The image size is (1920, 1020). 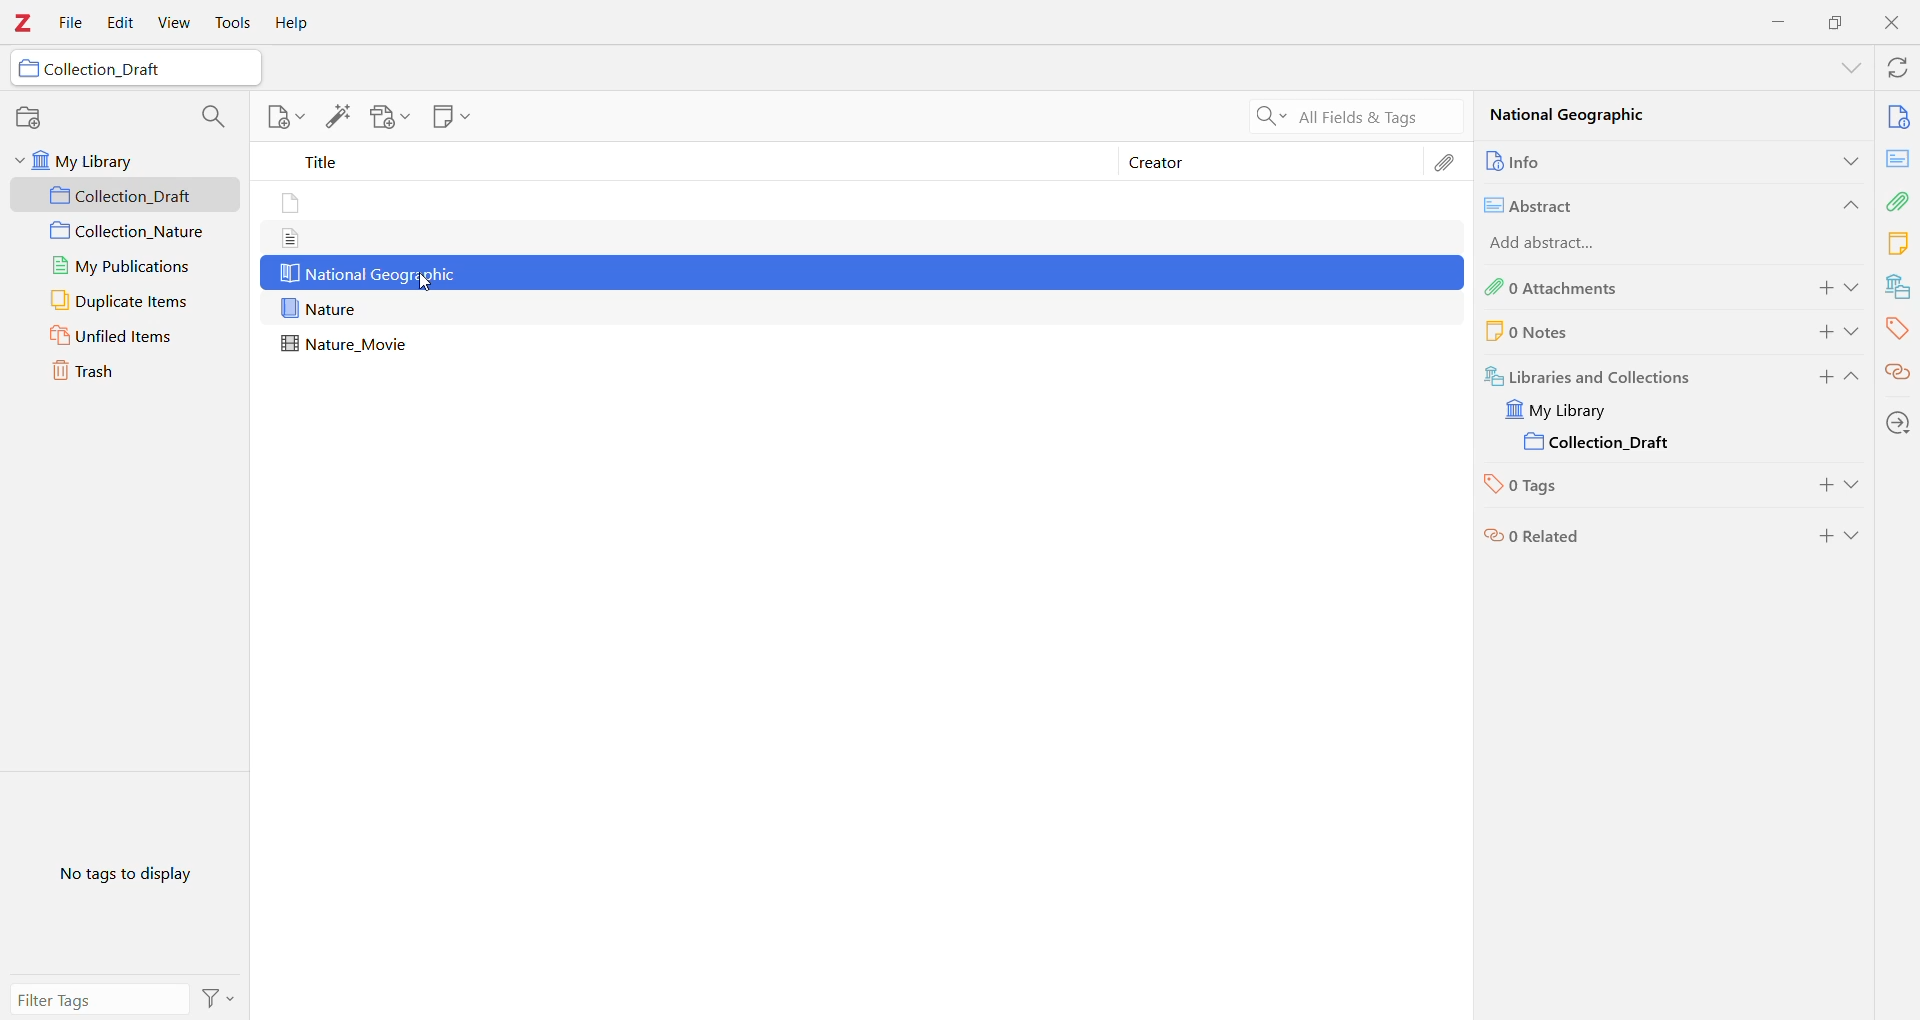 What do you see at coordinates (127, 195) in the screenshot?
I see `Collection_Draft` at bounding box center [127, 195].